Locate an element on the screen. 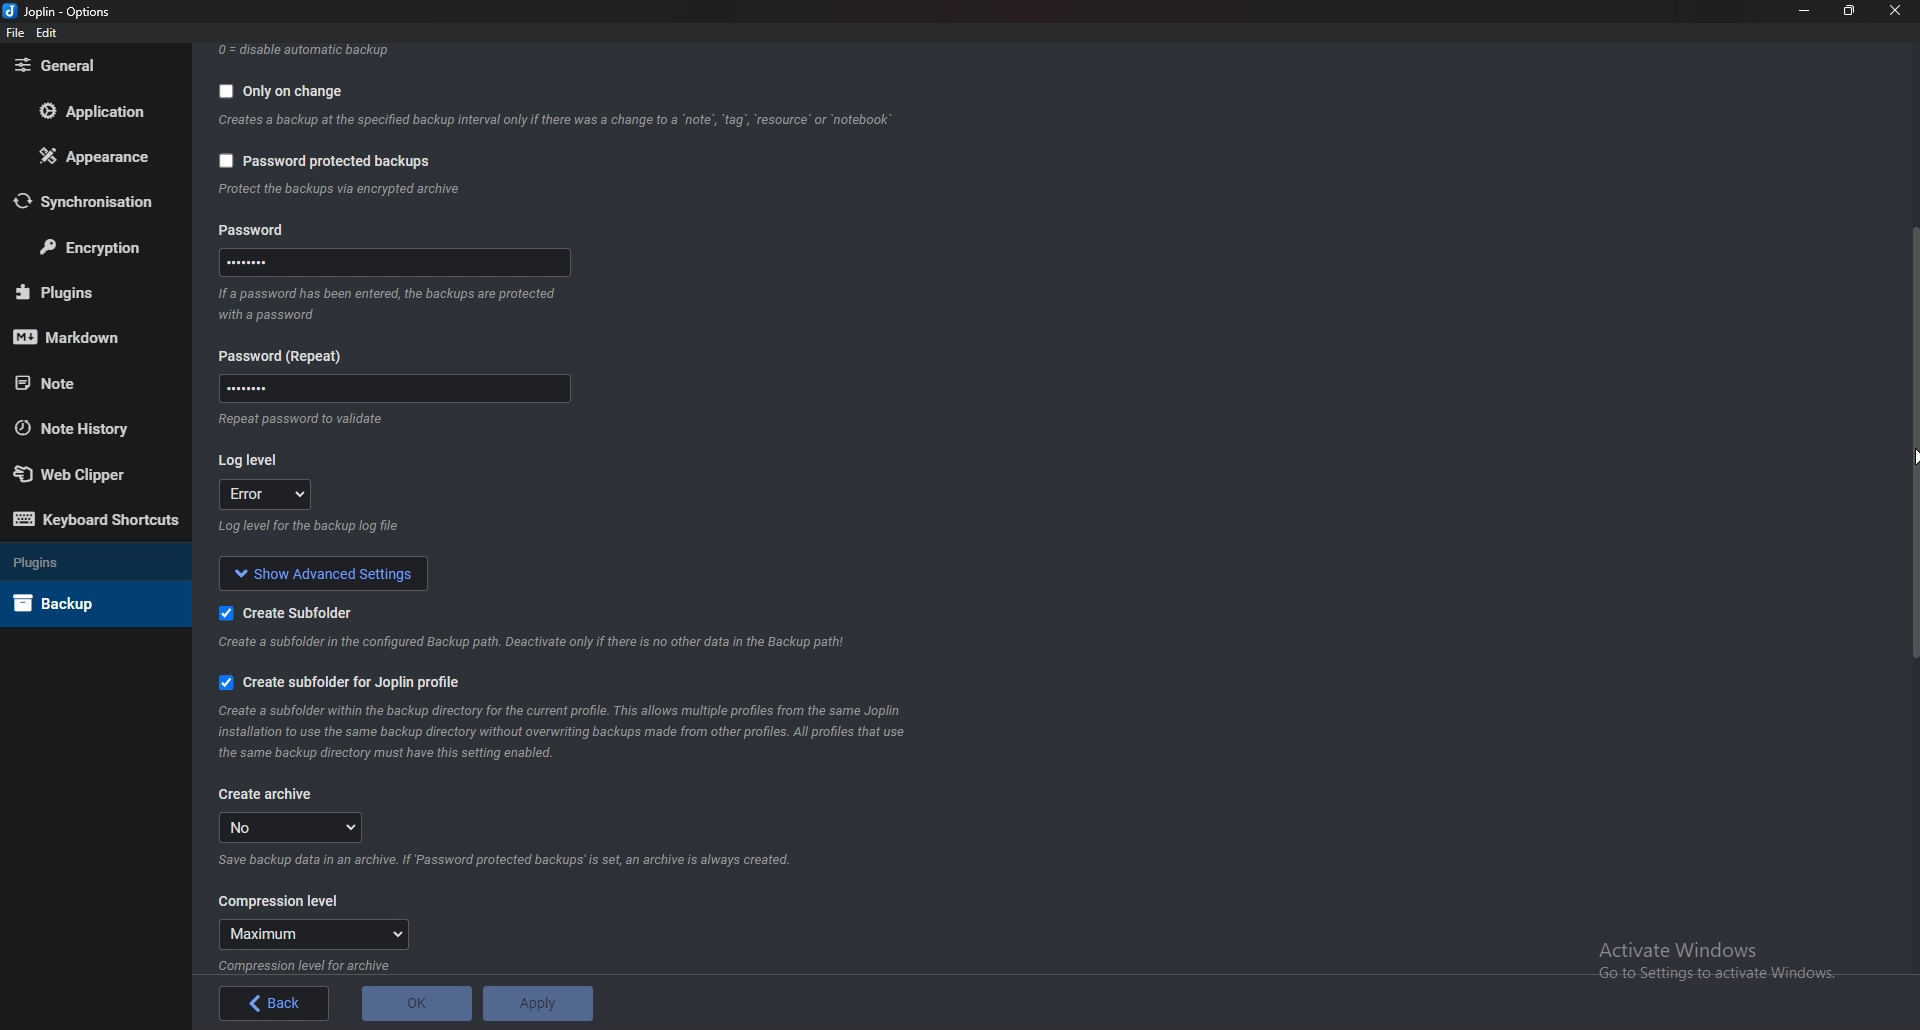 Image resolution: width=1920 pixels, height=1030 pixels. Log level is located at coordinates (254, 460).